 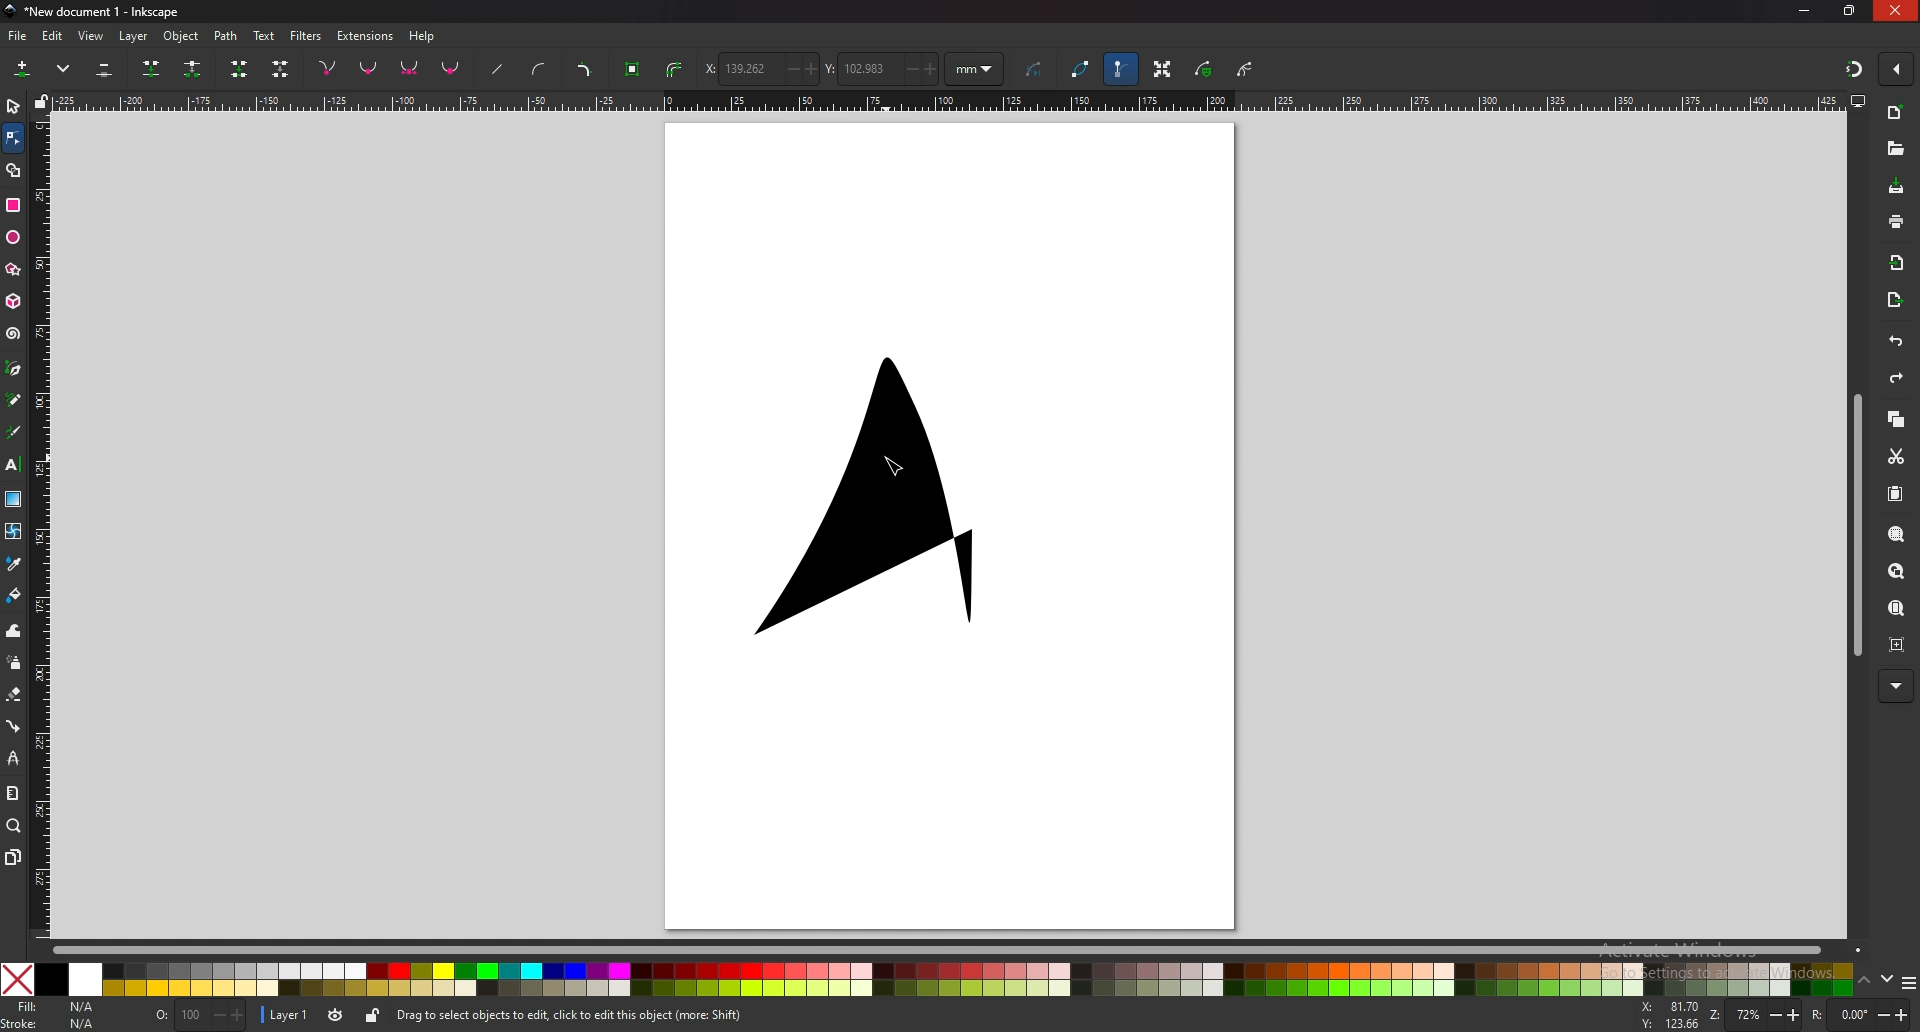 What do you see at coordinates (14, 530) in the screenshot?
I see `mesh` at bounding box center [14, 530].